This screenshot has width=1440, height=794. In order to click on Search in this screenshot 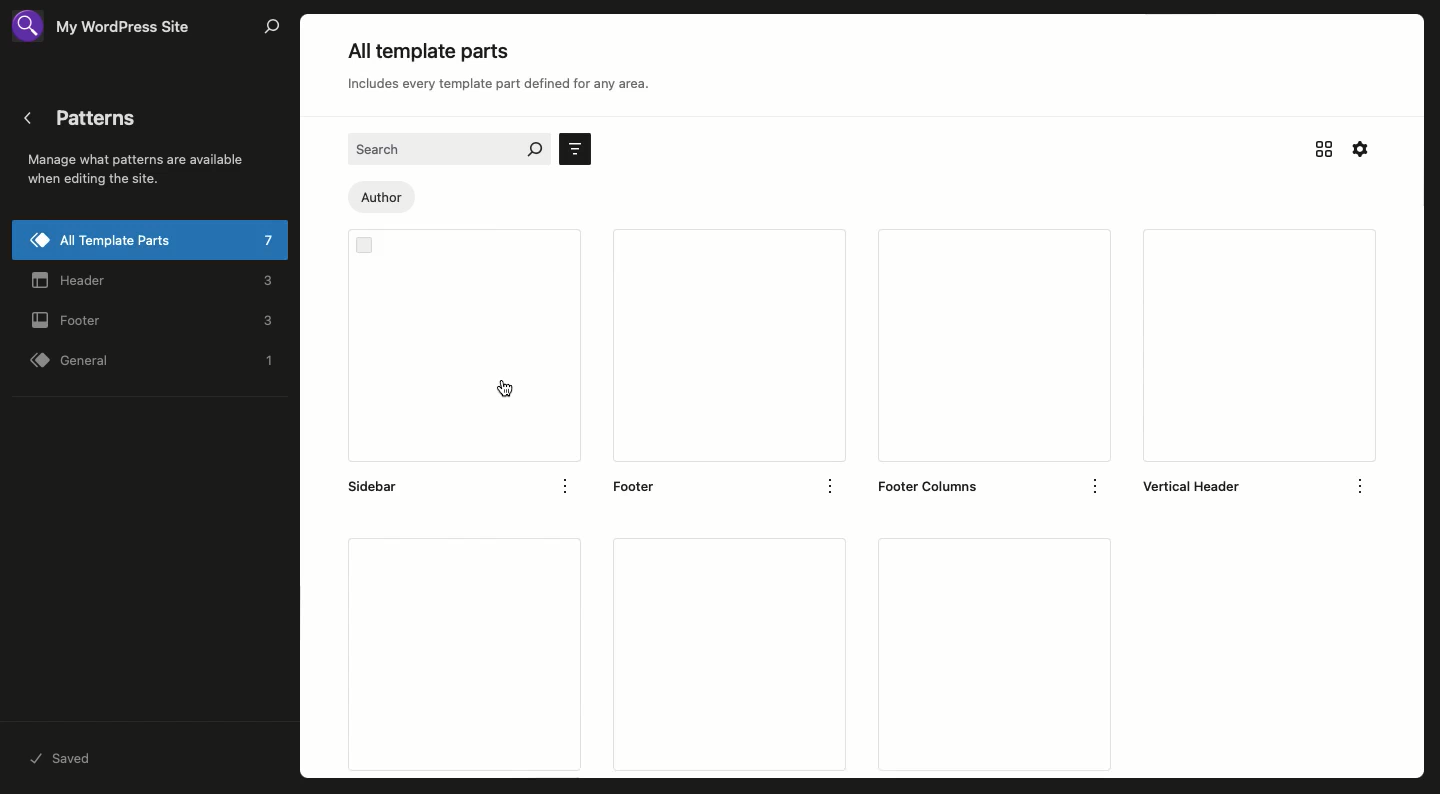, I will do `click(448, 149)`.